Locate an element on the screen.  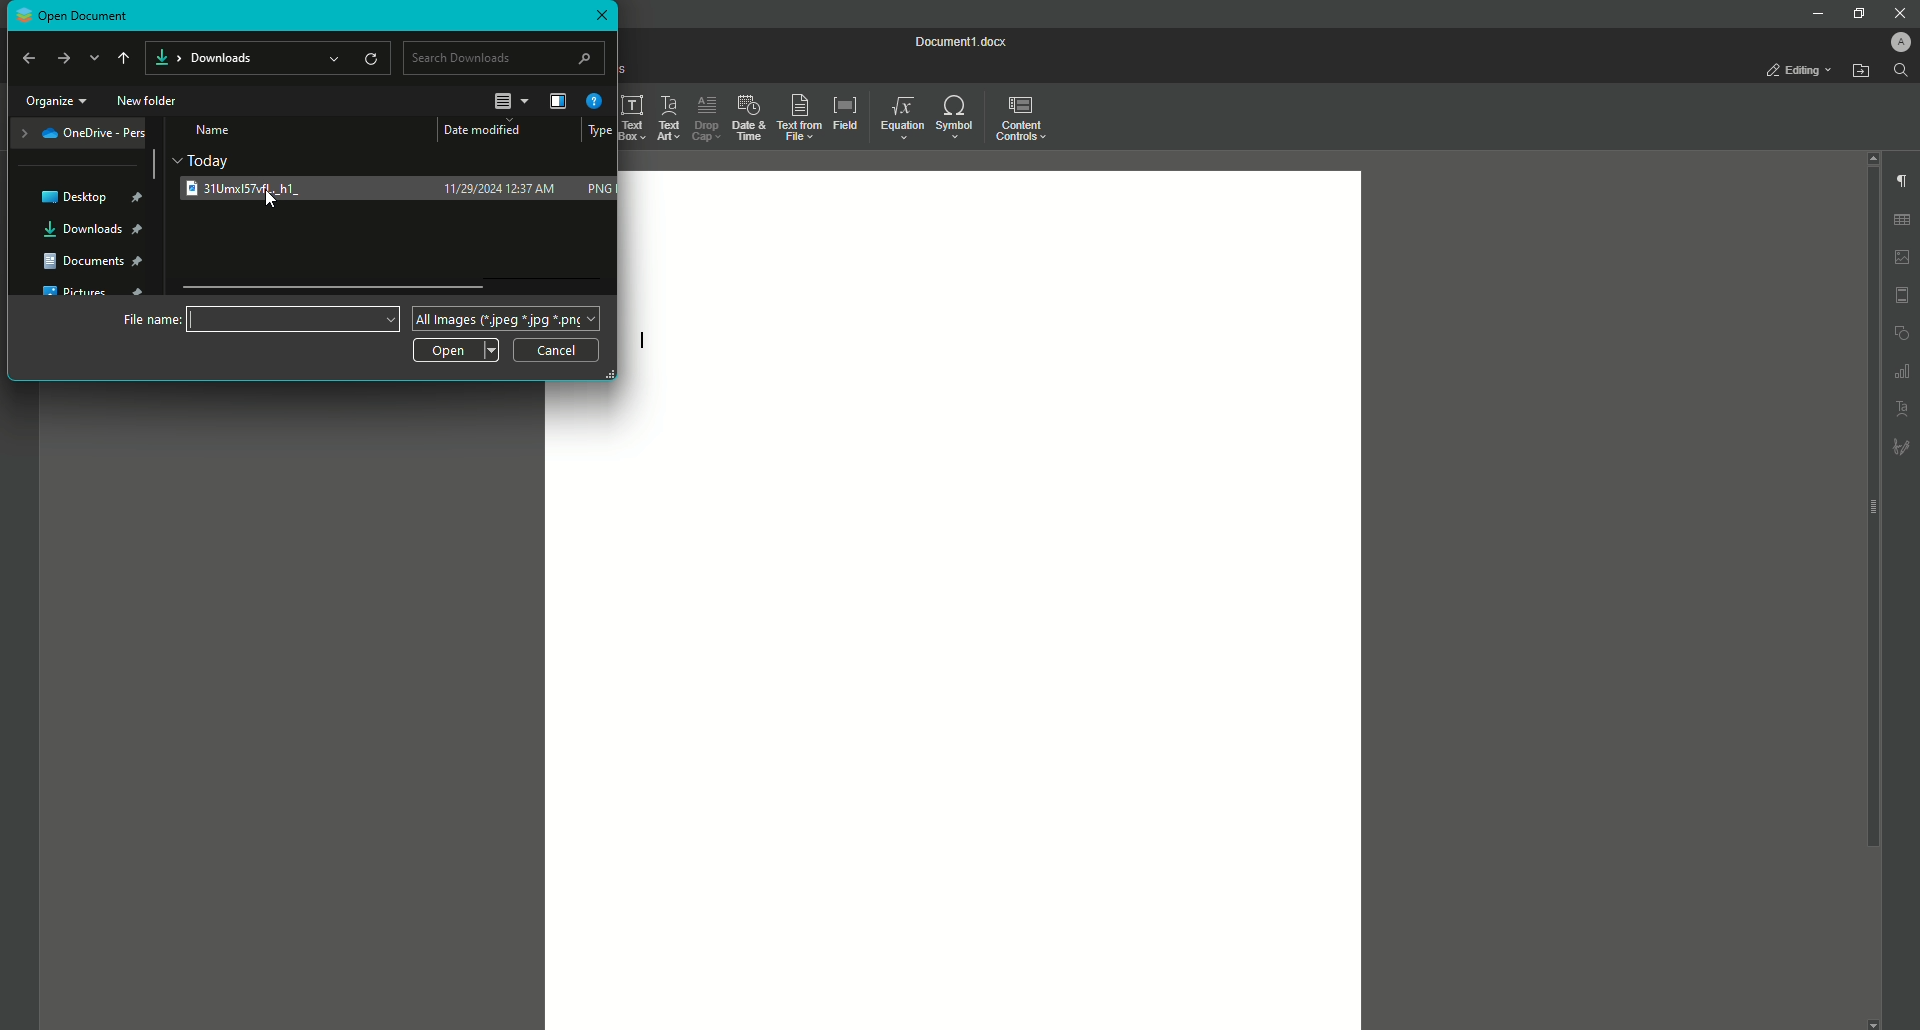
Filter is located at coordinates (557, 103).